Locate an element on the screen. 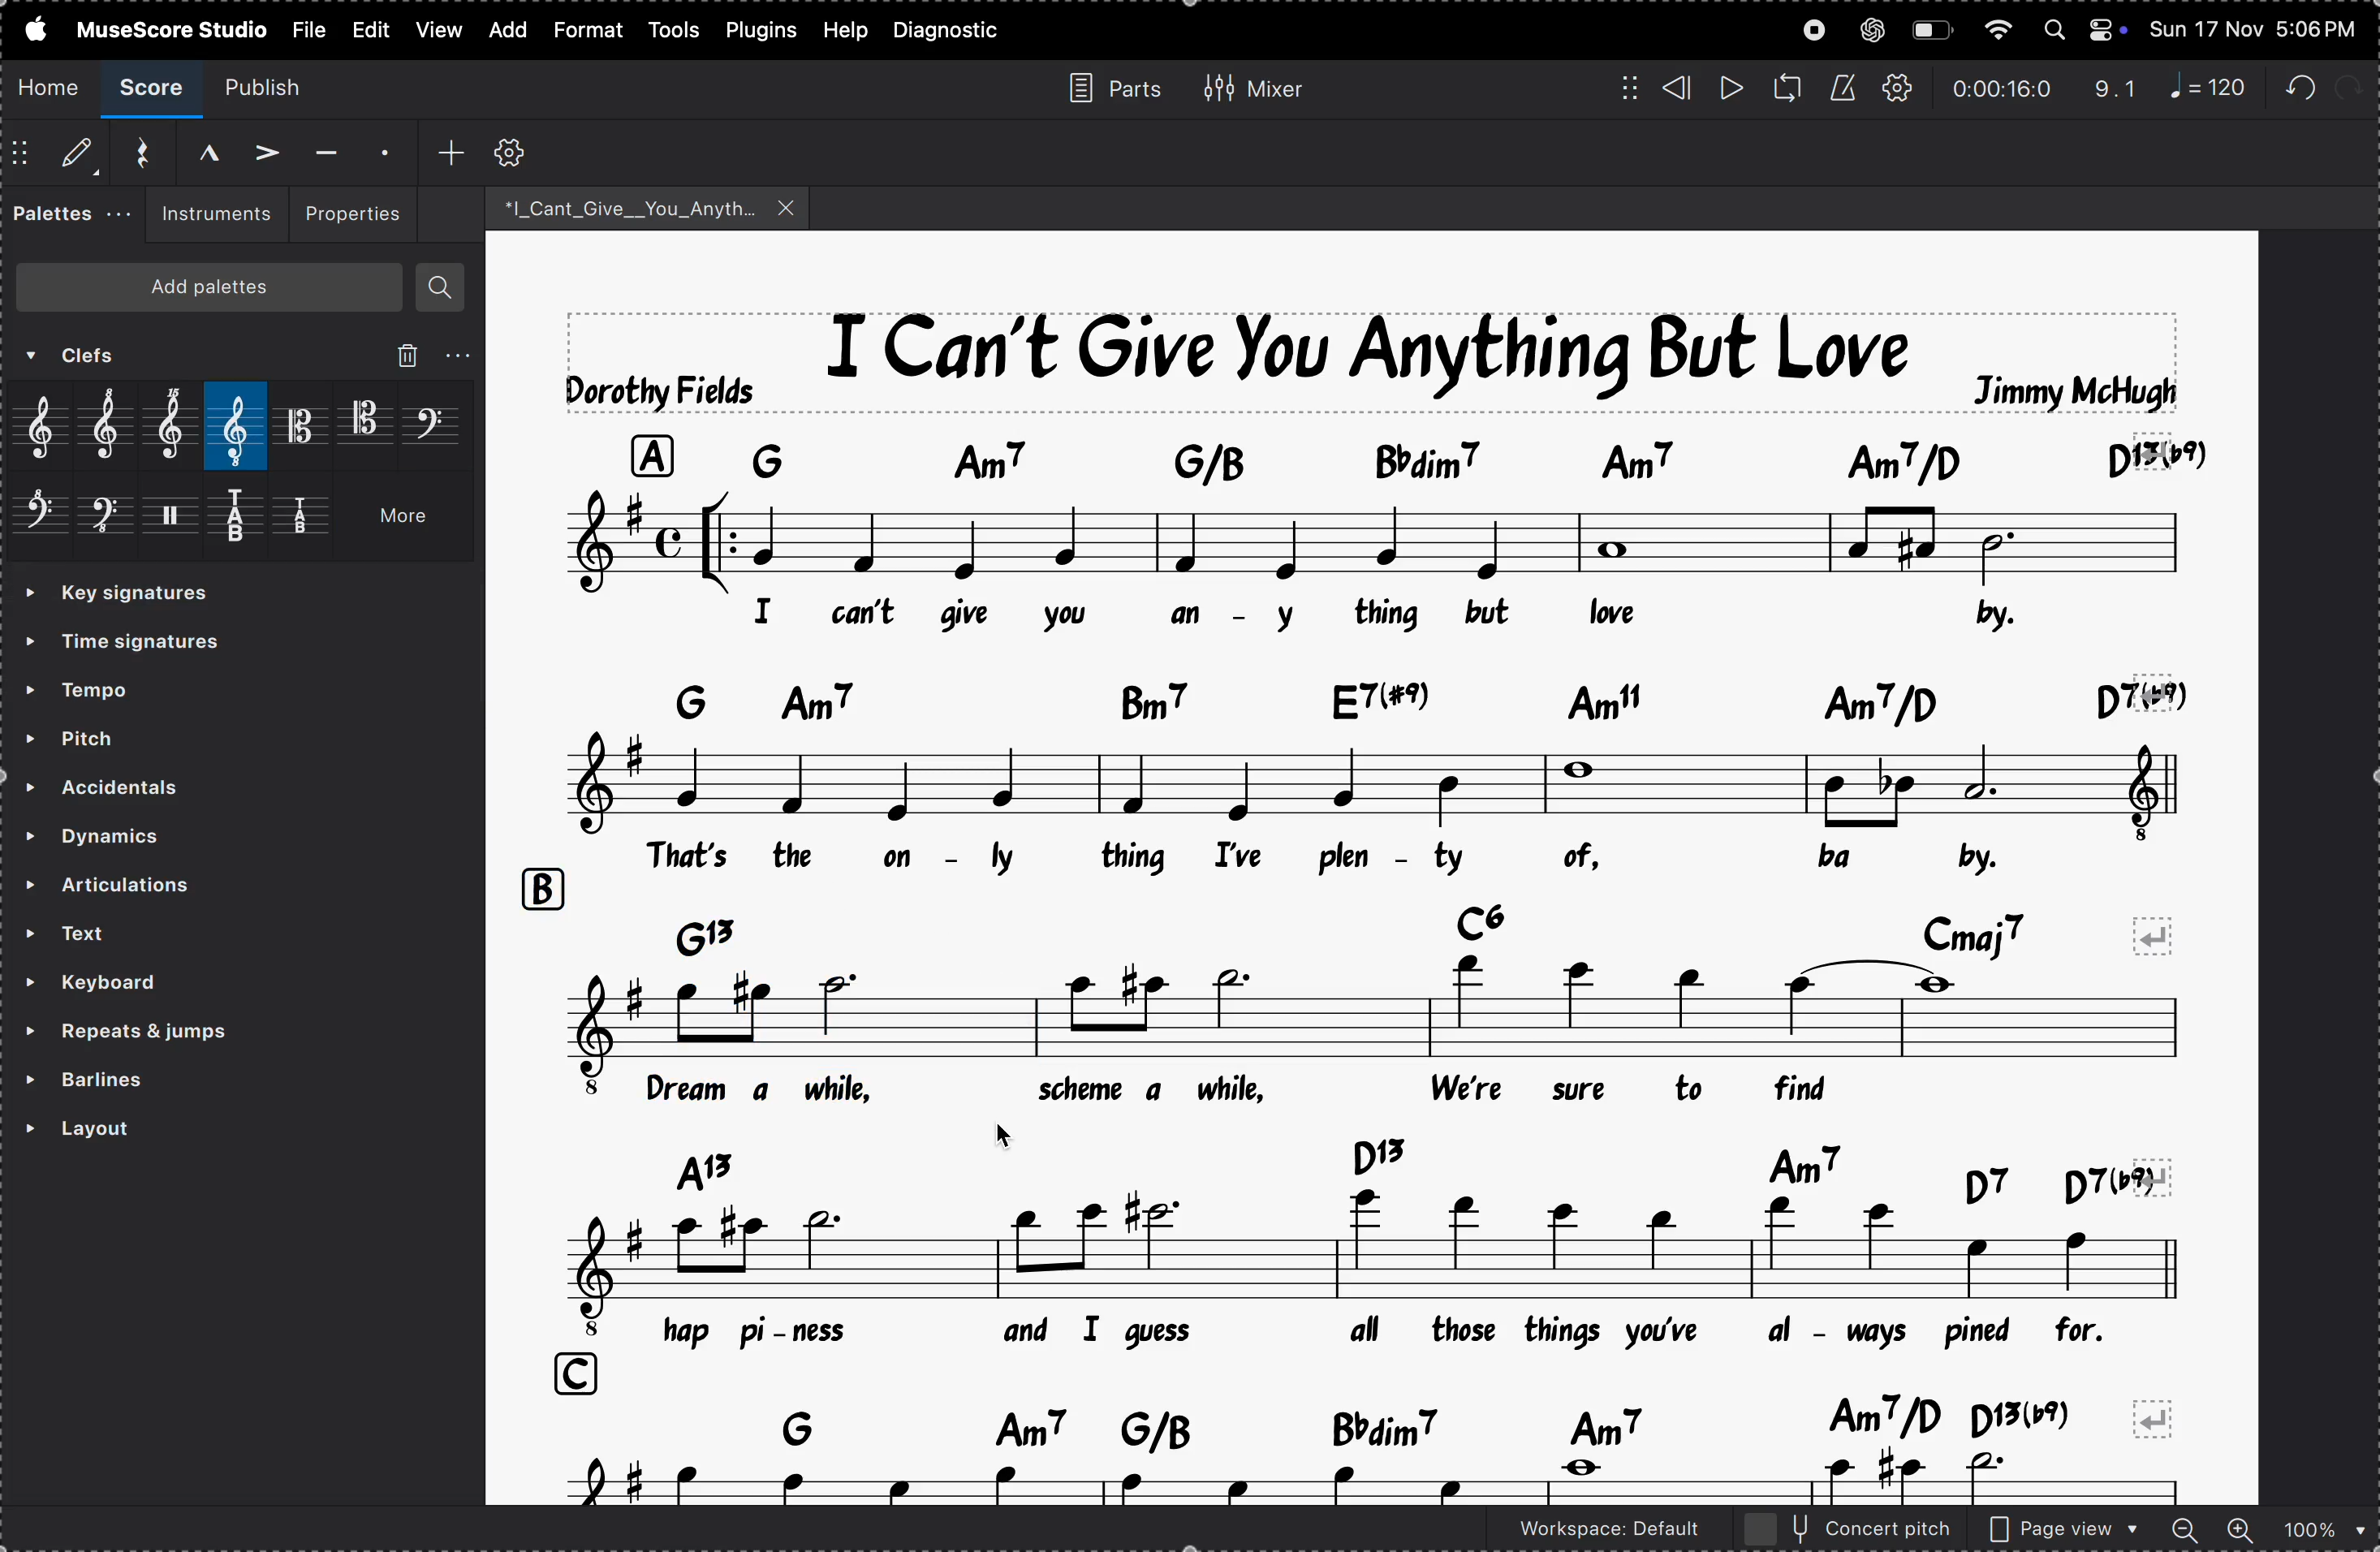  keyboard is located at coordinates (151, 984).